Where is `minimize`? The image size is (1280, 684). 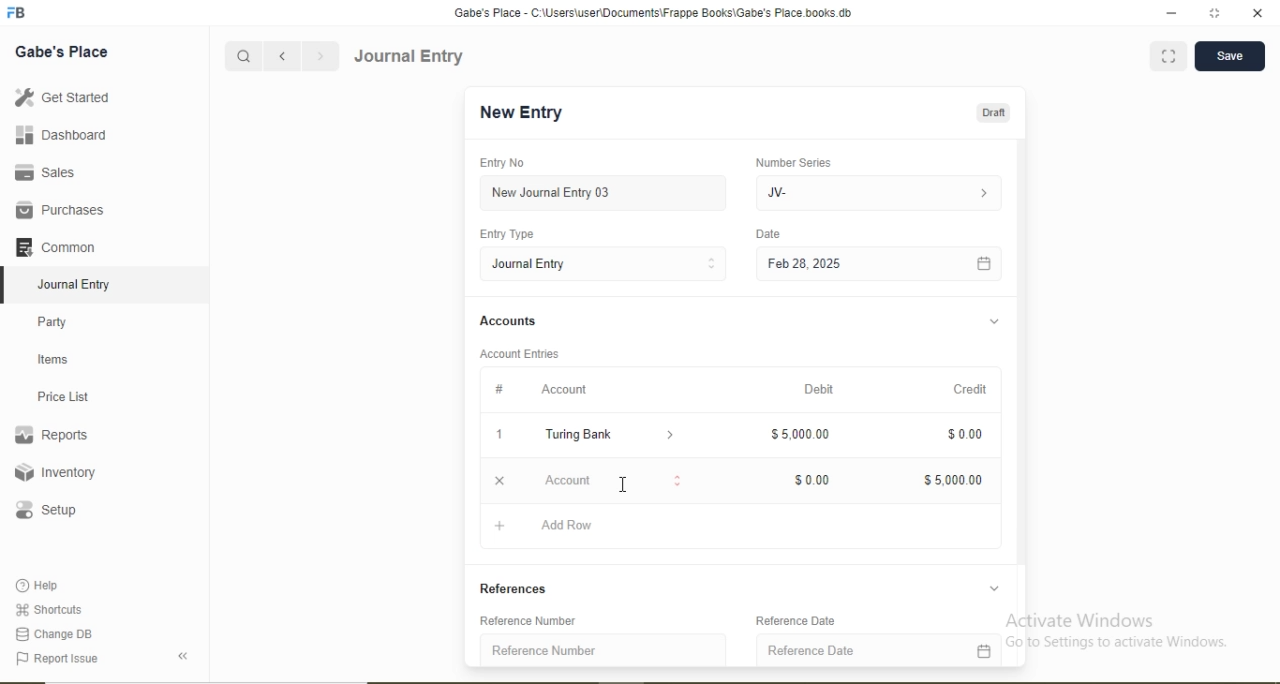 minimize is located at coordinates (1169, 14).